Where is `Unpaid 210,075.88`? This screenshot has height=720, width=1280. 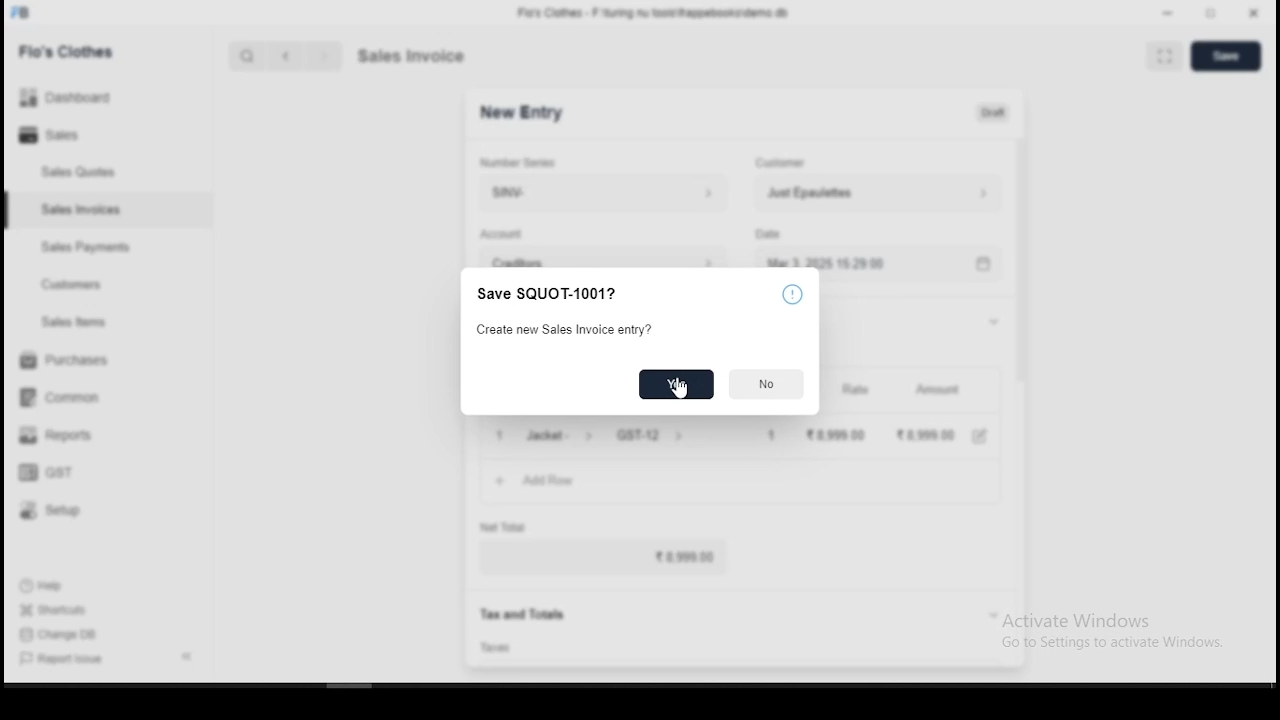
Unpaid 210,075.88 is located at coordinates (964, 112).